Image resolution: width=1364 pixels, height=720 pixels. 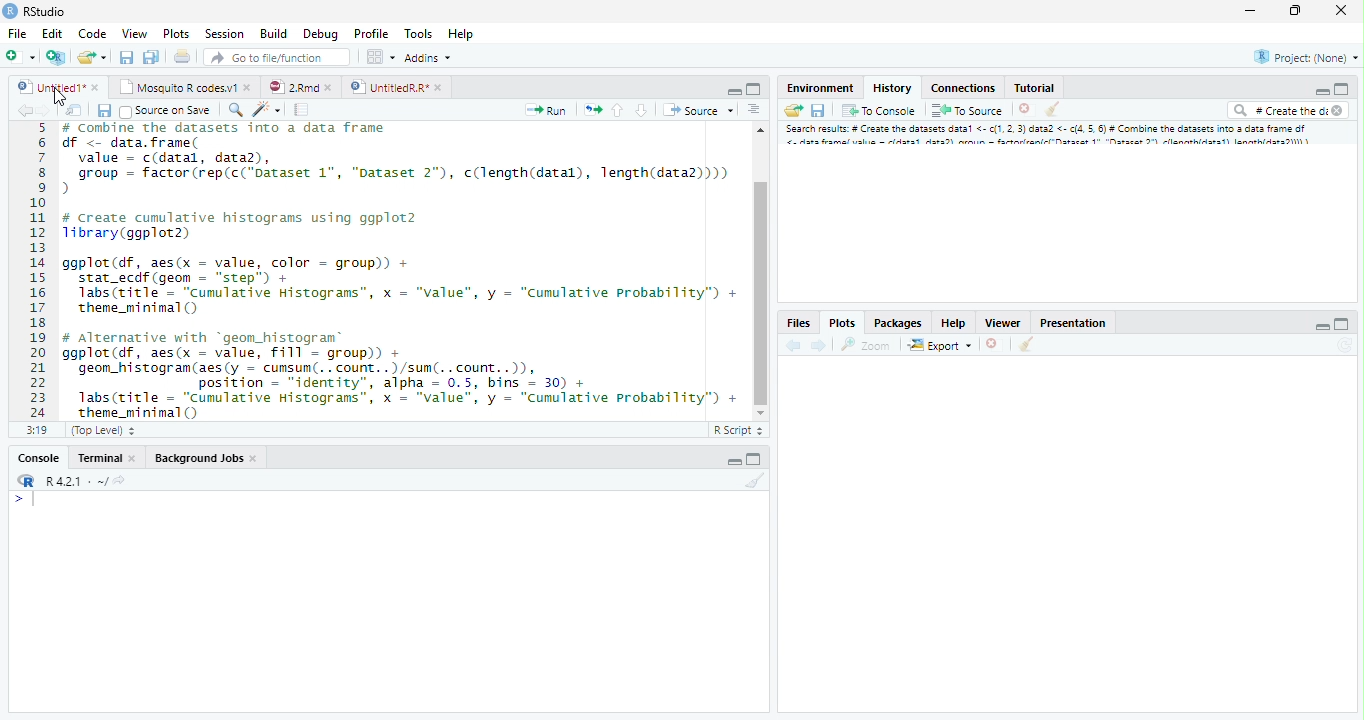 I want to click on Create a project, so click(x=56, y=55).